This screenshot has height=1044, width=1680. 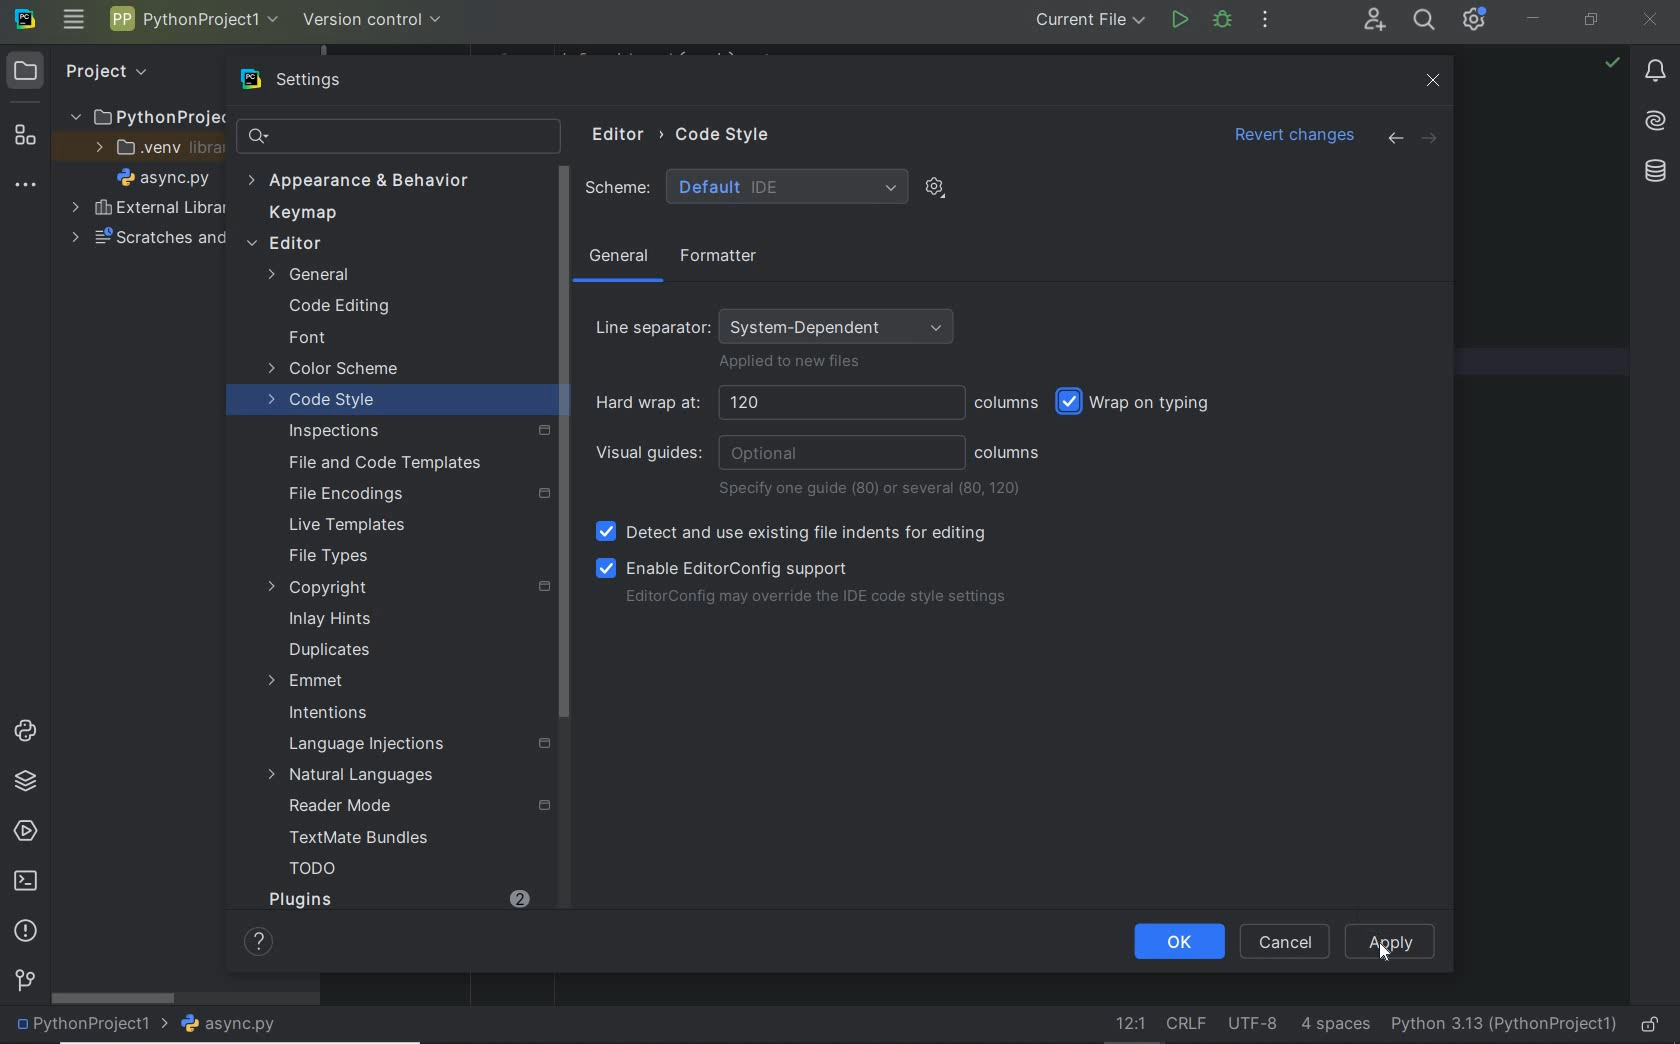 I want to click on color scheme, so click(x=336, y=371).